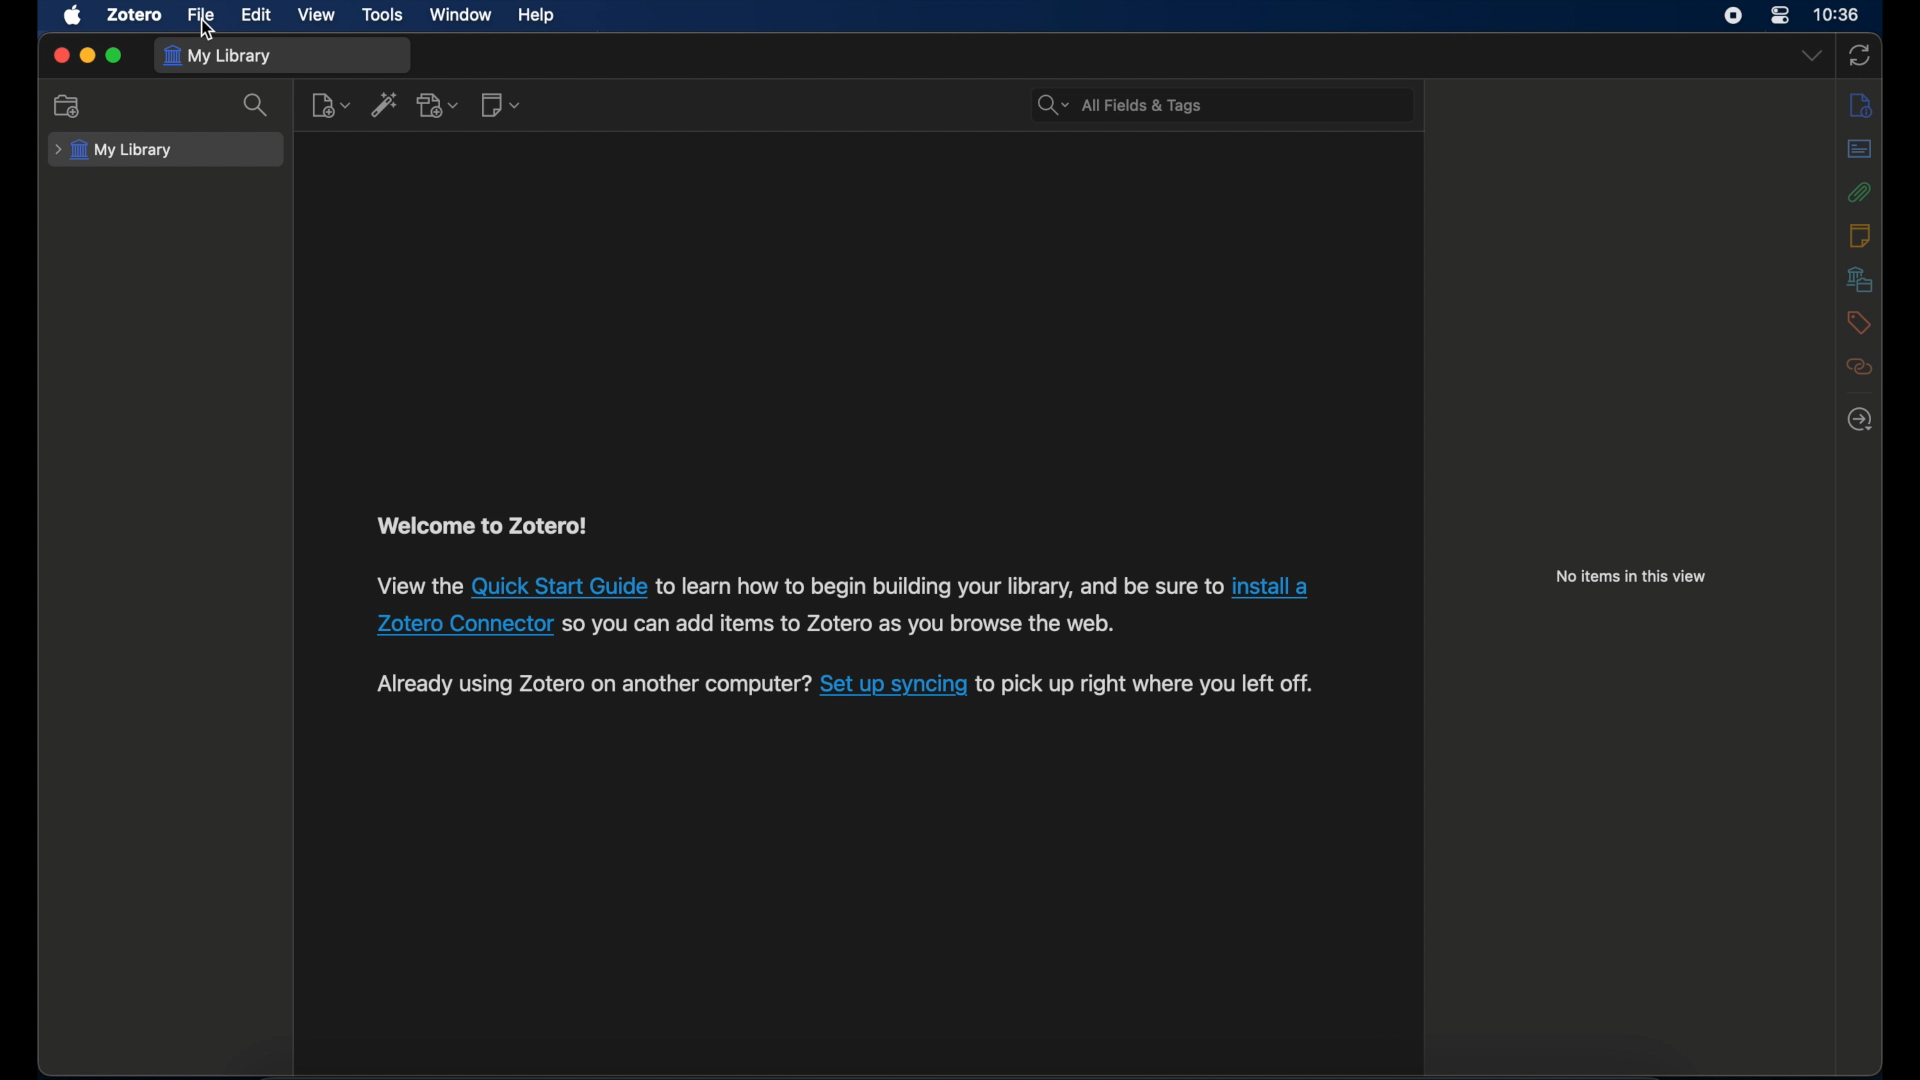 This screenshot has width=1920, height=1080. Describe the element at coordinates (385, 104) in the screenshot. I see `add item by identifier` at that location.